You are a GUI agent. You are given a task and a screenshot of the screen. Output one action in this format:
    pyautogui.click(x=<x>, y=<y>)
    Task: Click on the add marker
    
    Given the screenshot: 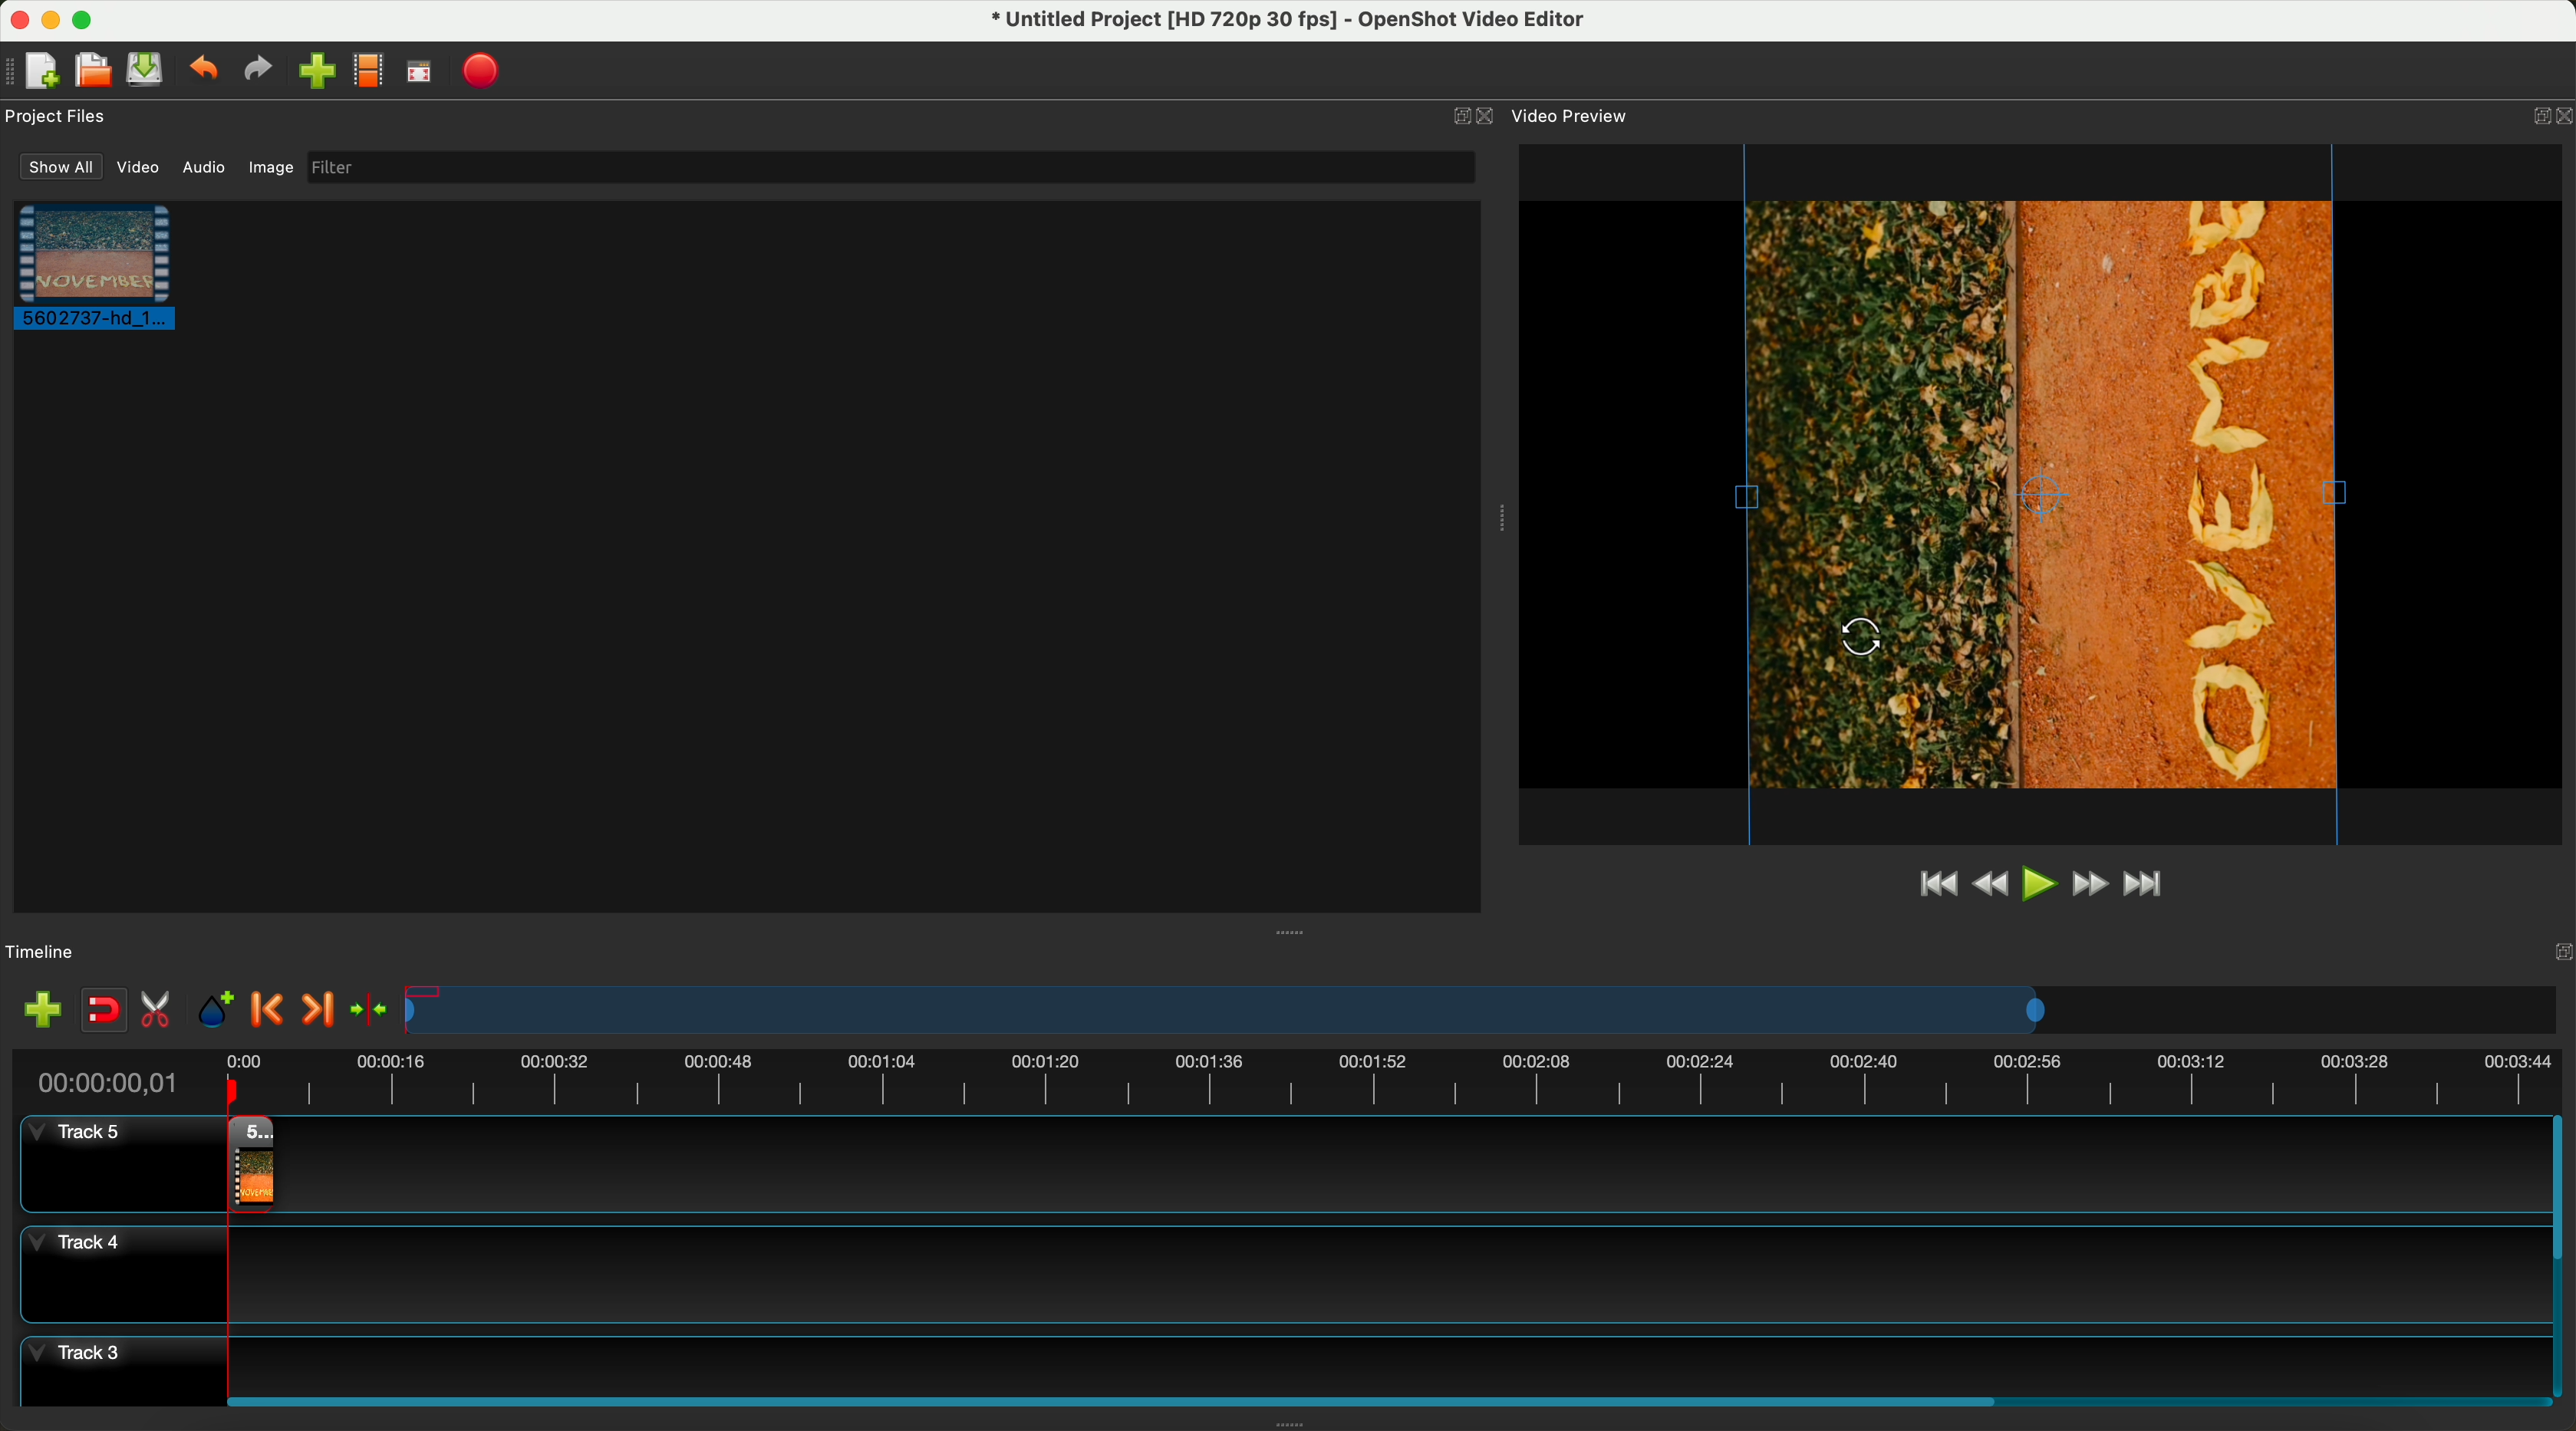 What is the action you would take?
    pyautogui.click(x=217, y=1011)
    